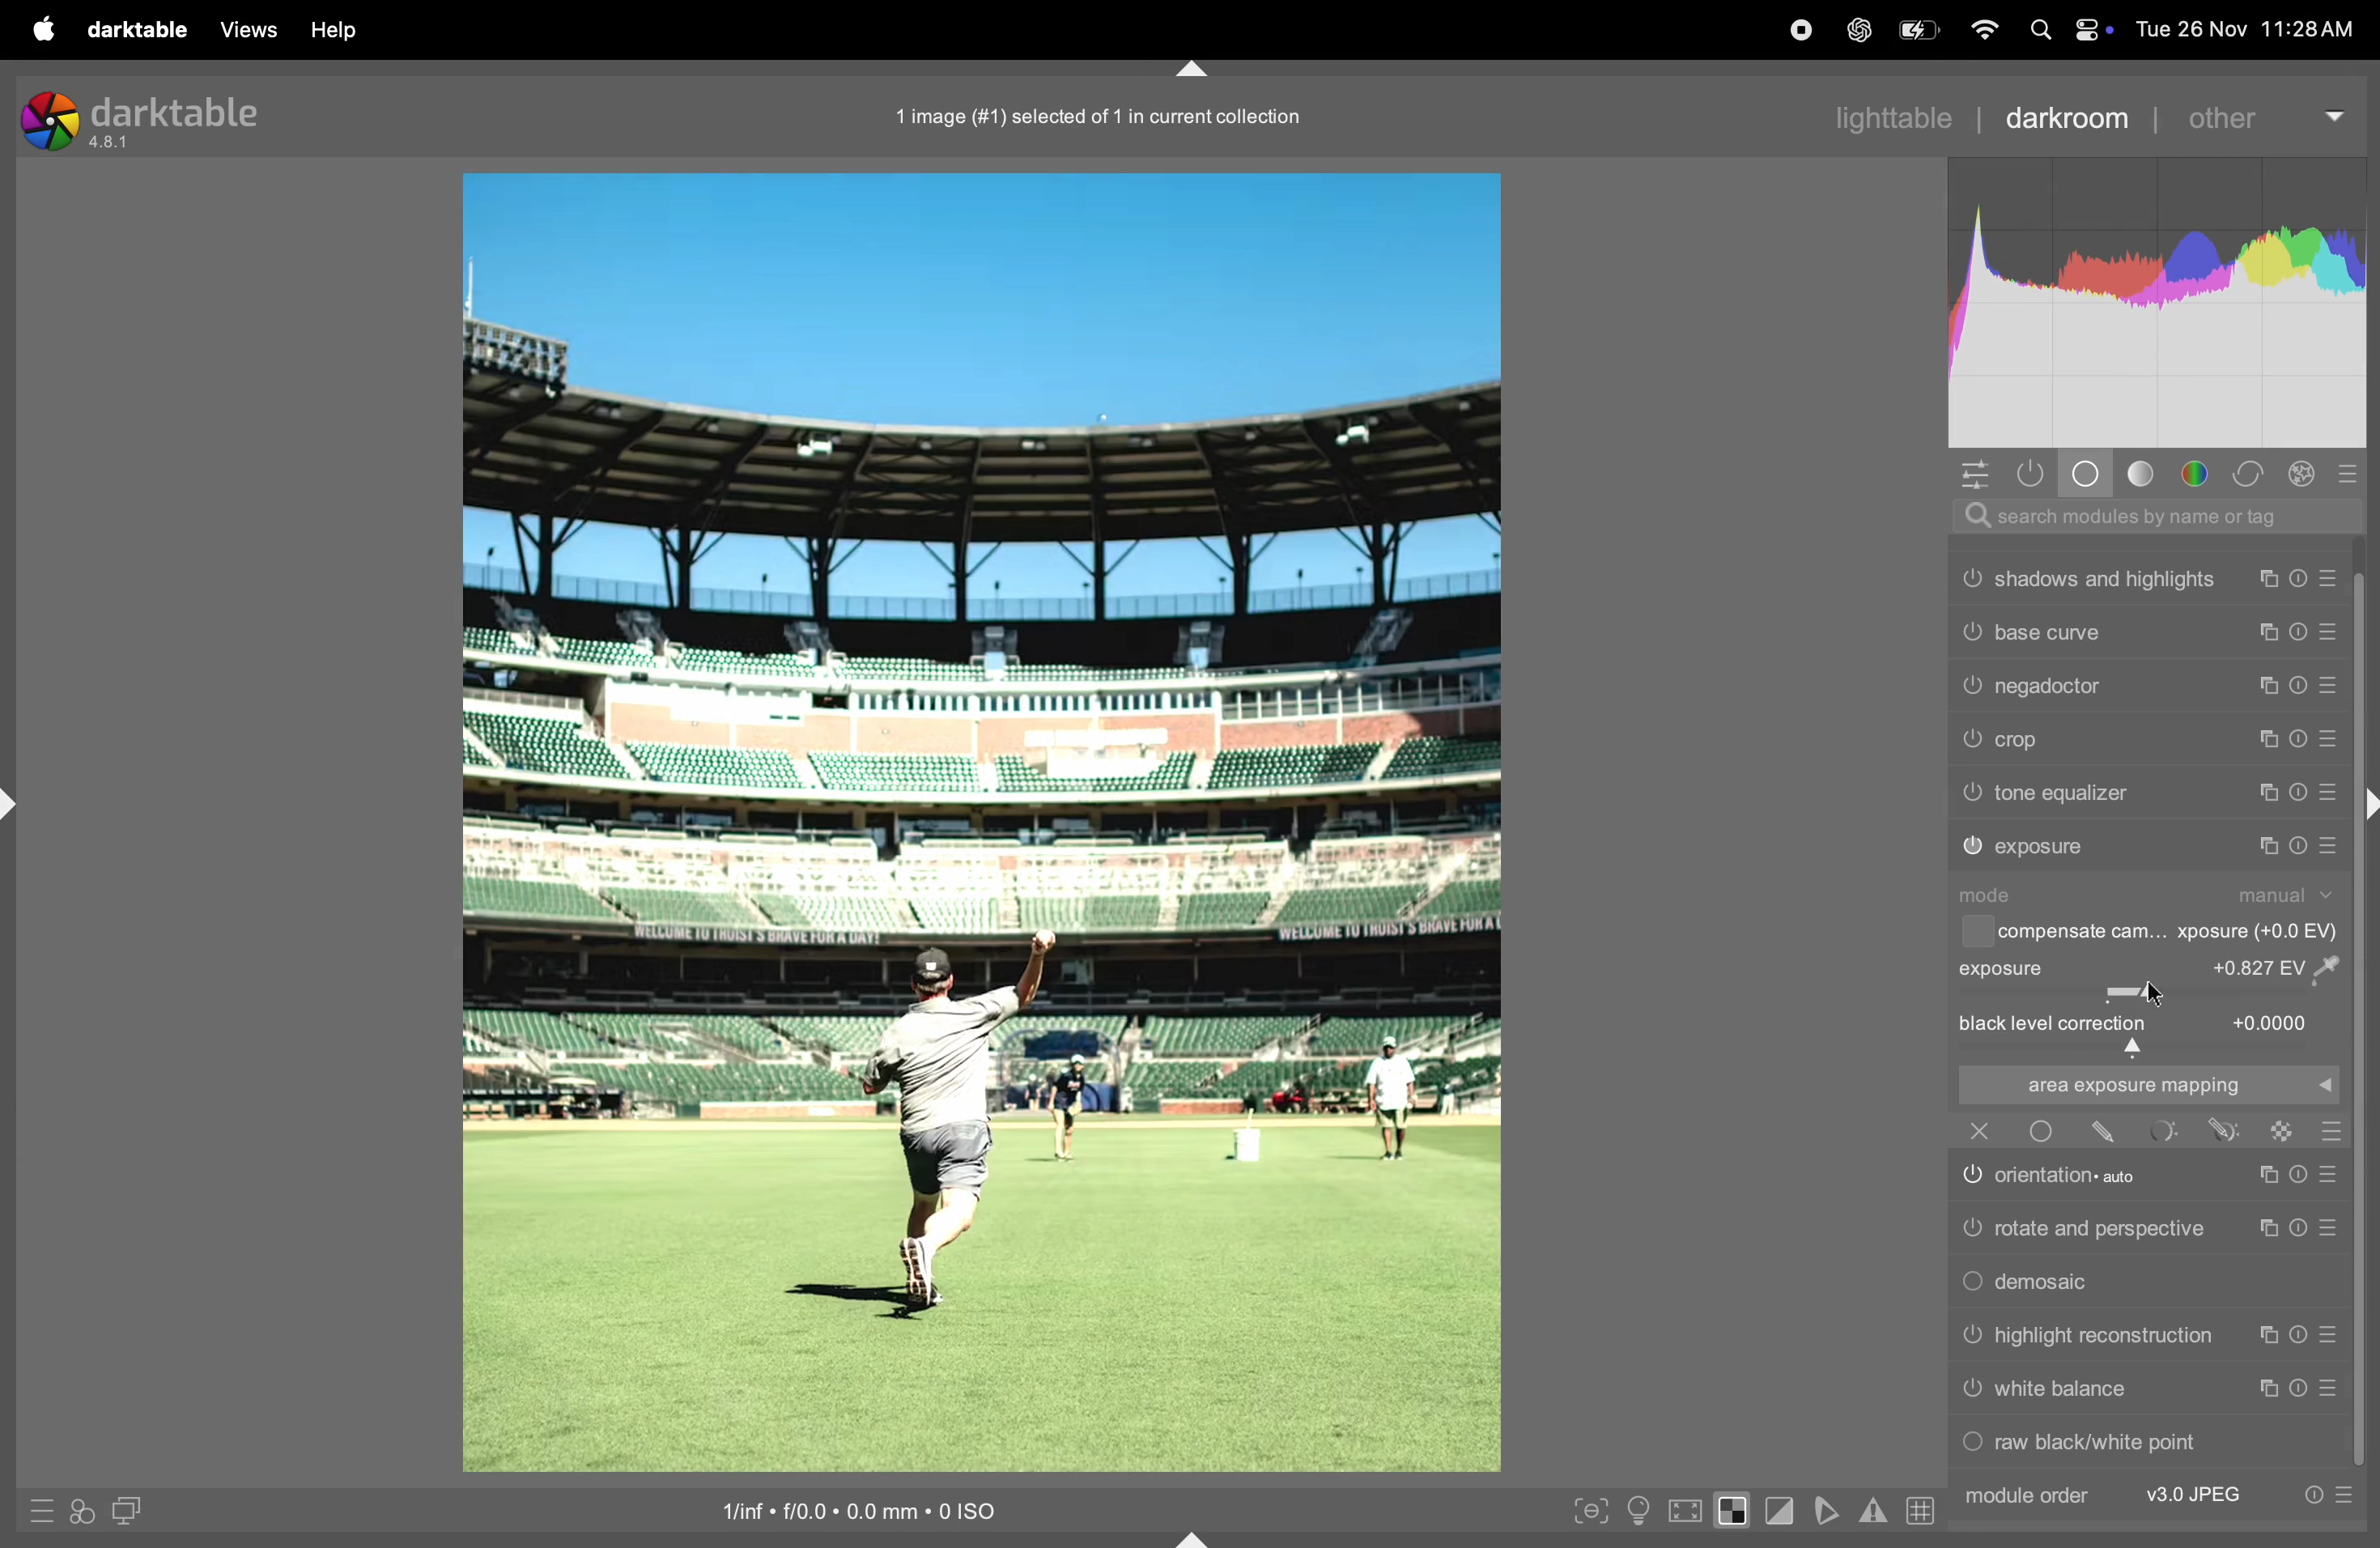  Describe the element at coordinates (2328, 1175) in the screenshot. I see `Preset` at that location.